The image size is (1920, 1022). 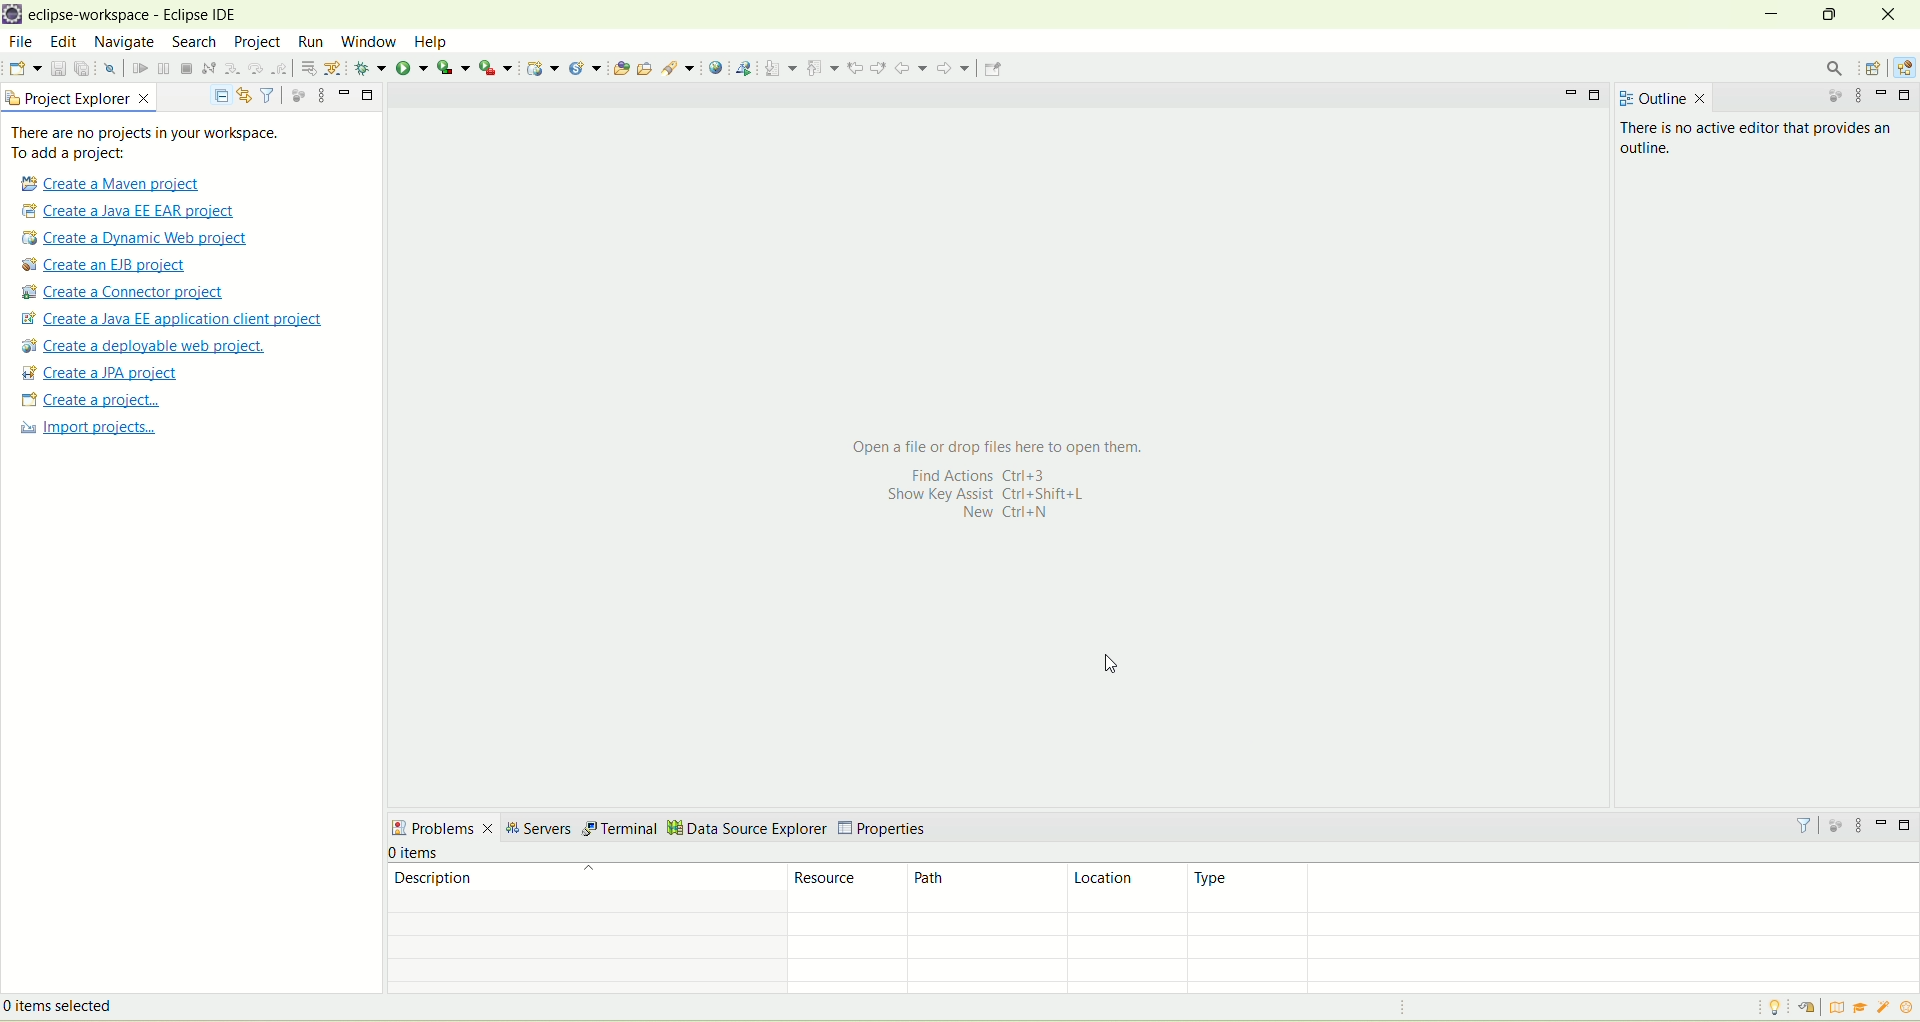 I want to click on outline, so click(x=1659, y=95).